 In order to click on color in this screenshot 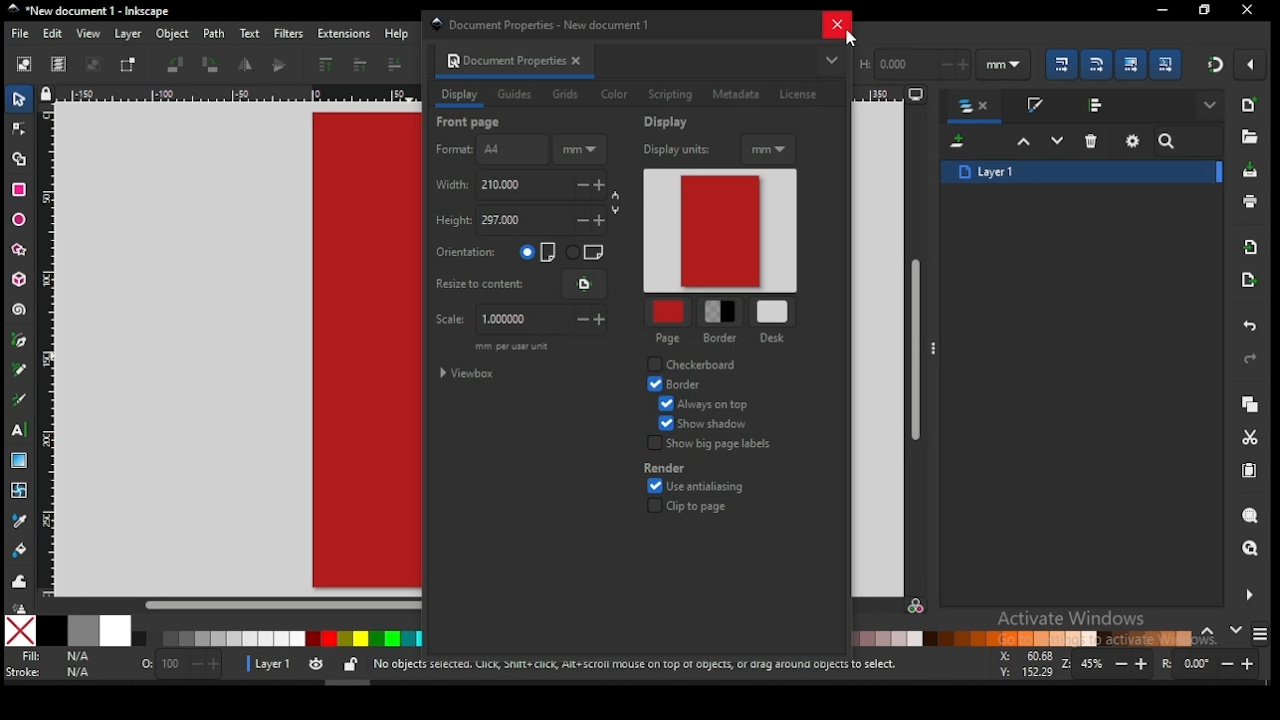, I will do `click(614, 95)`.